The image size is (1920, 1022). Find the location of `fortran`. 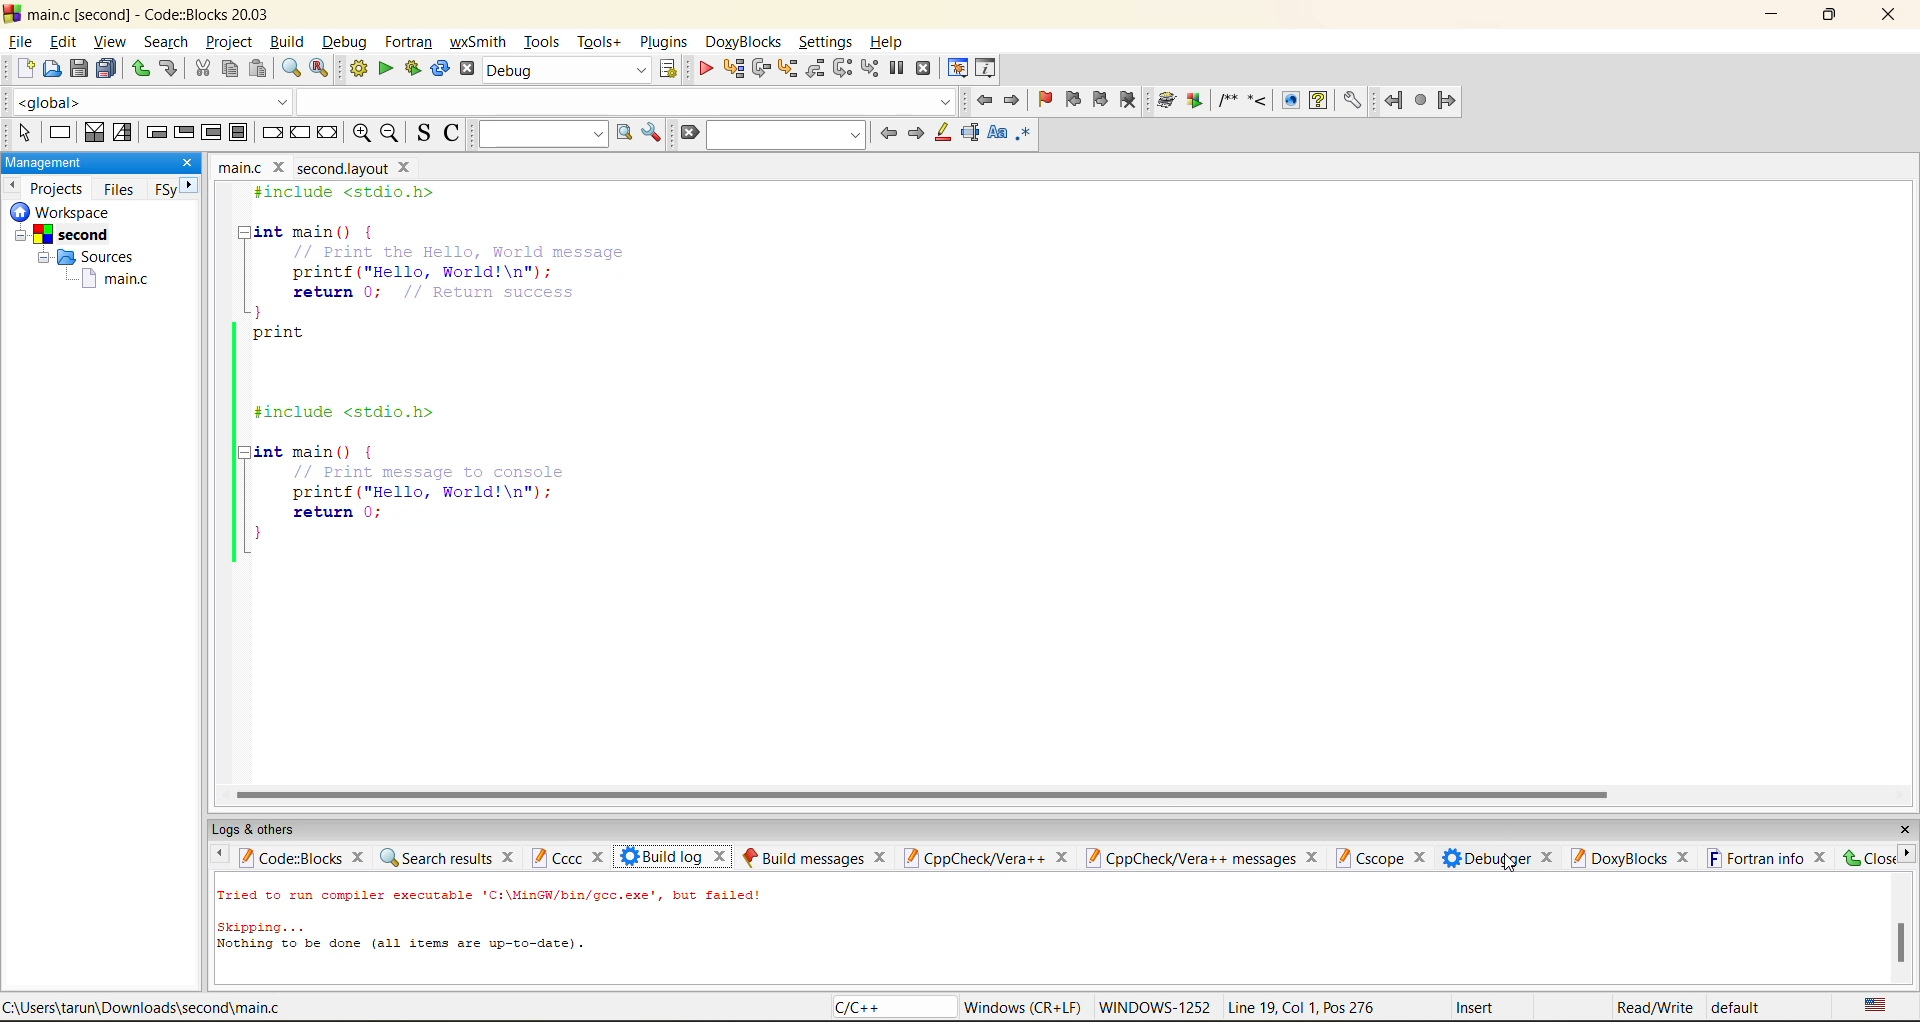

fortran is located at coordinates (409, 42).